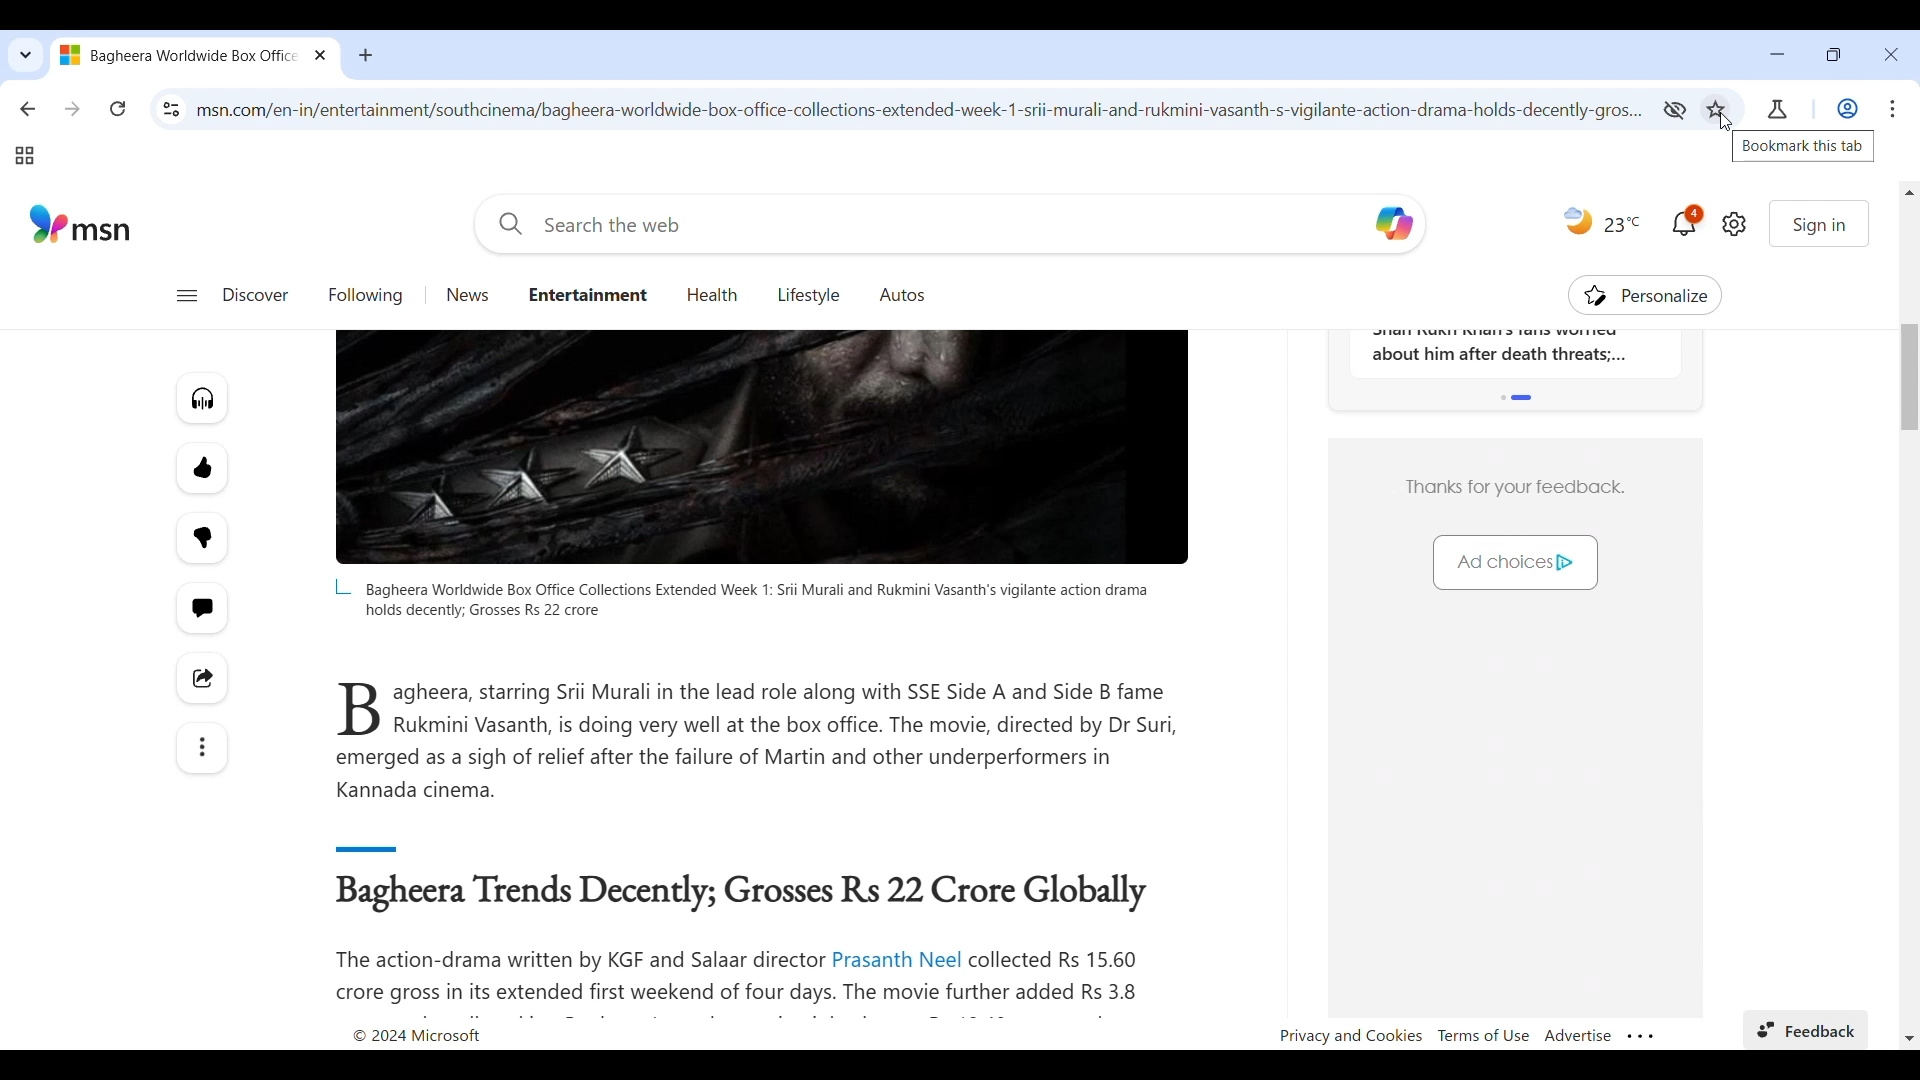 The height and width of the screenshot is (1080, 1920). I want to click on Article banner, so click(762, 448).